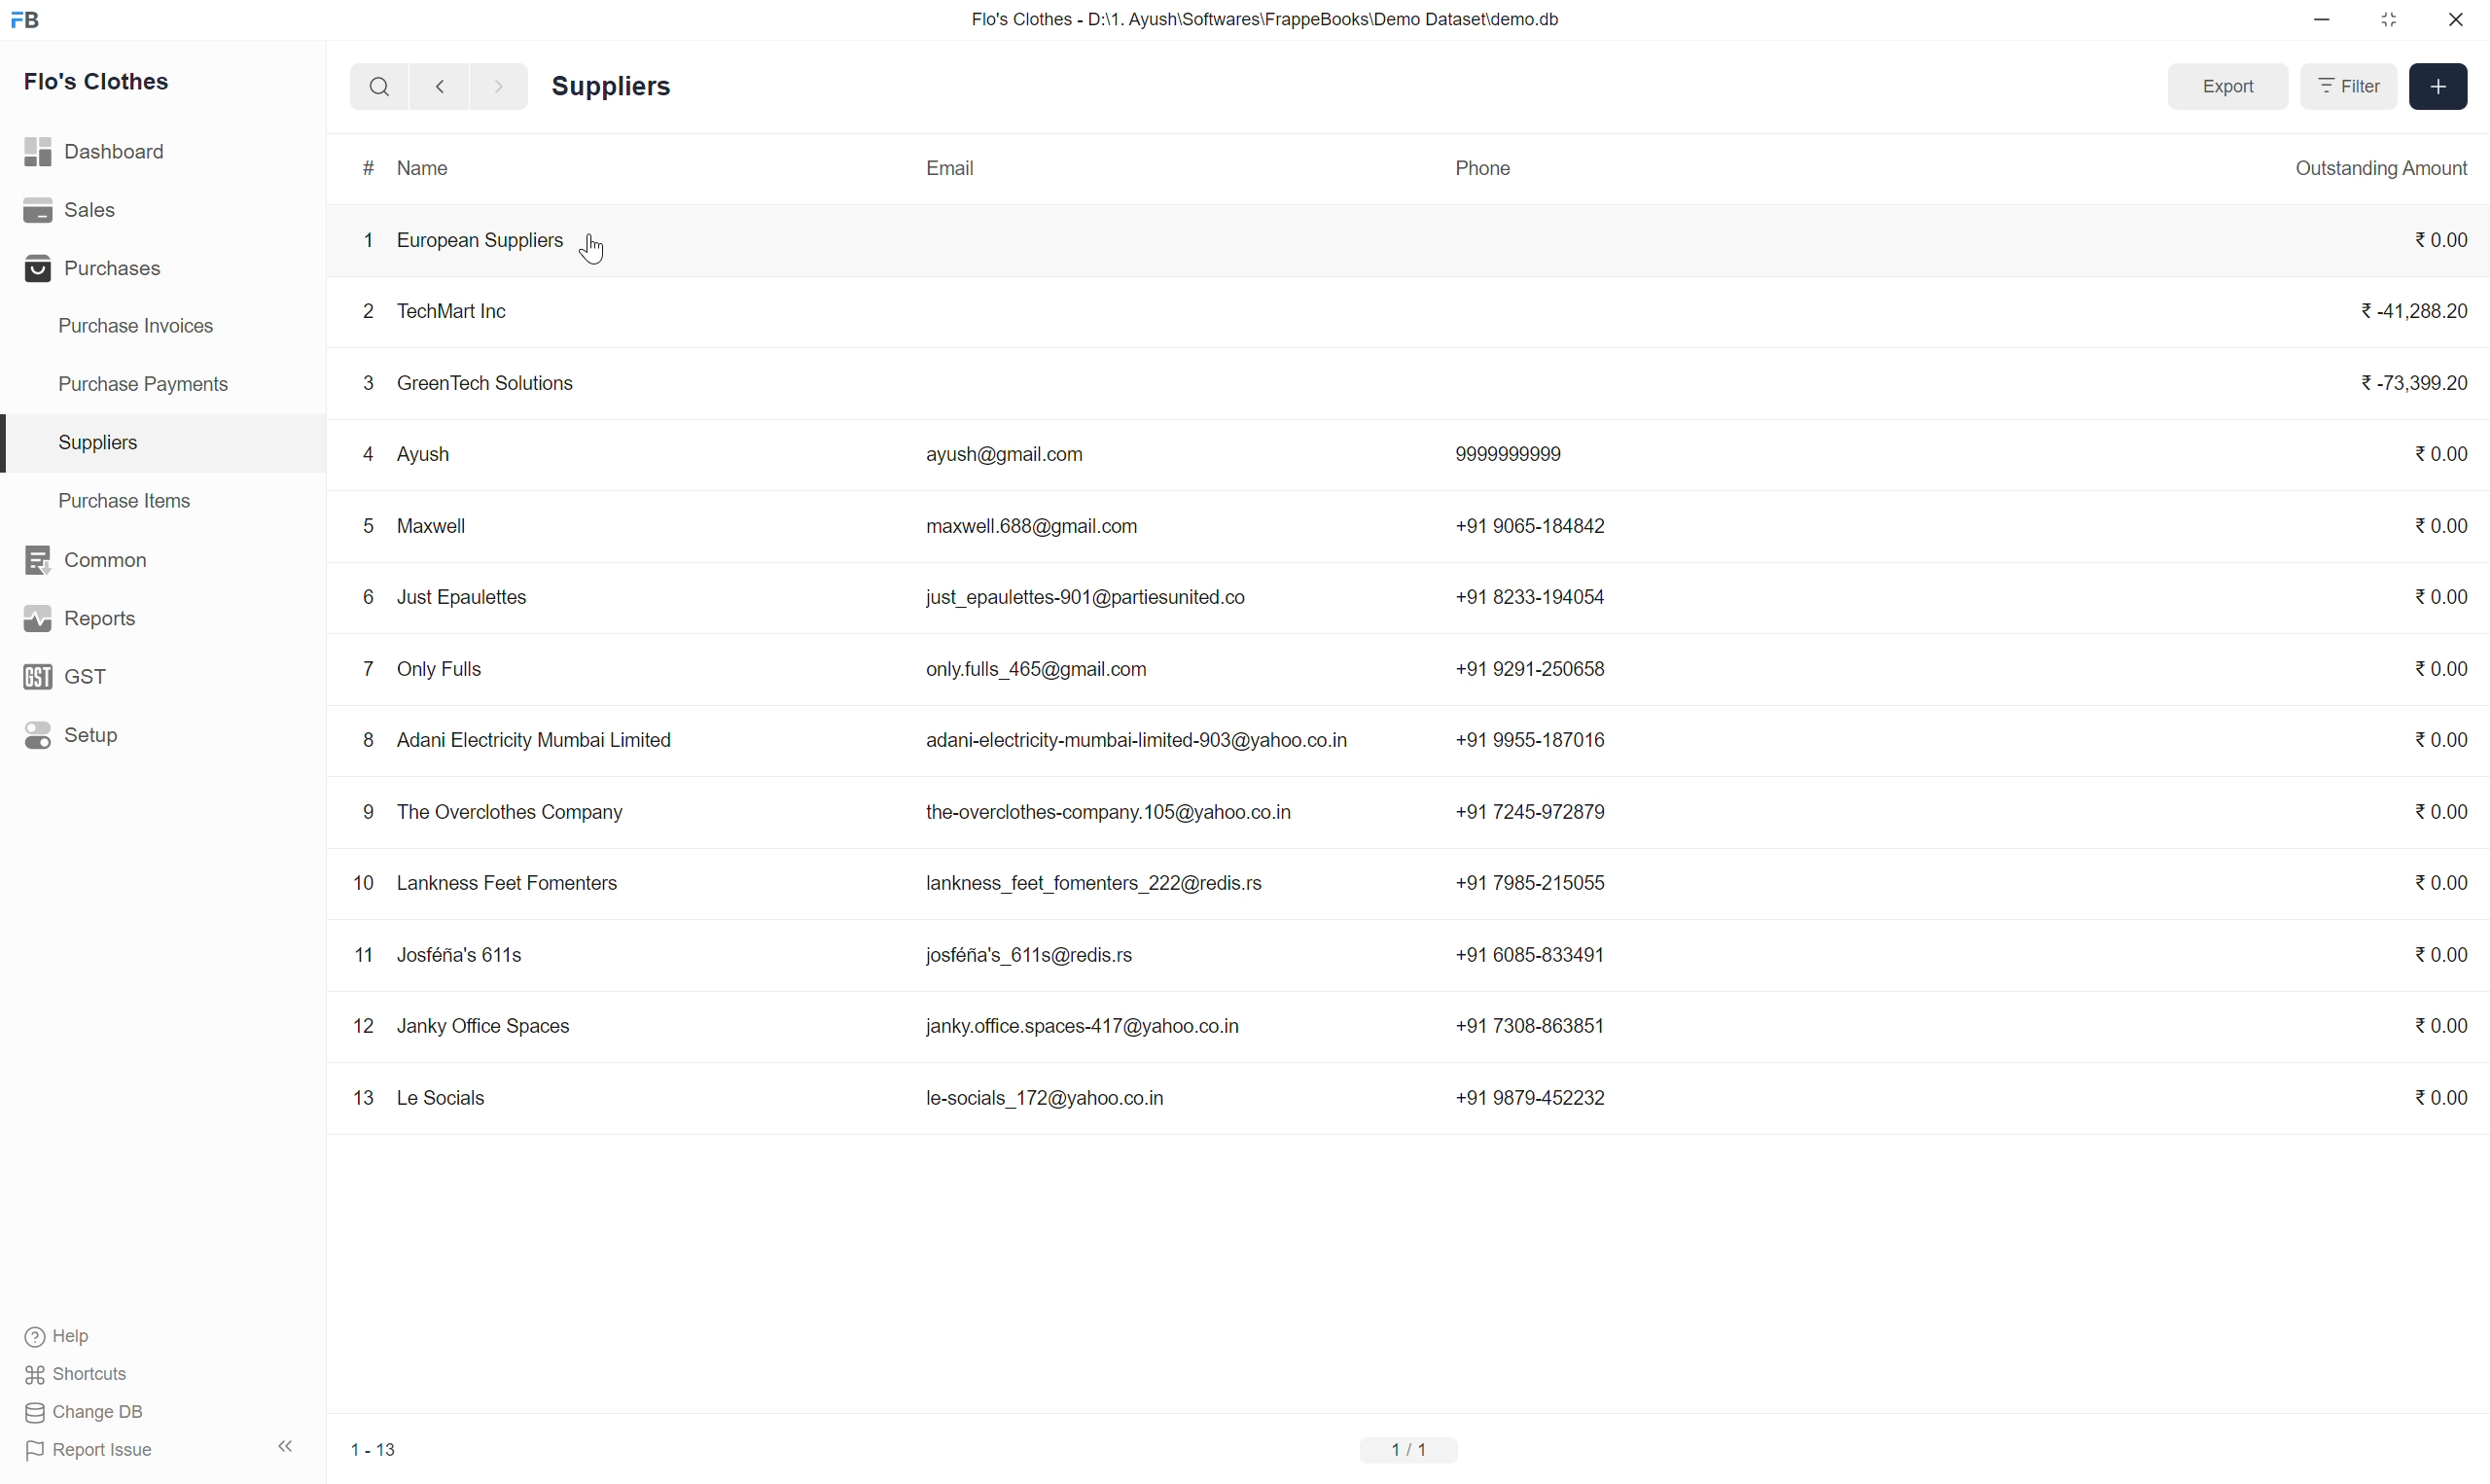 This screenshot has height=1484, width=2490. Describe the element at coordinates (358, 237) in the screenshot. I see `1` at that location.